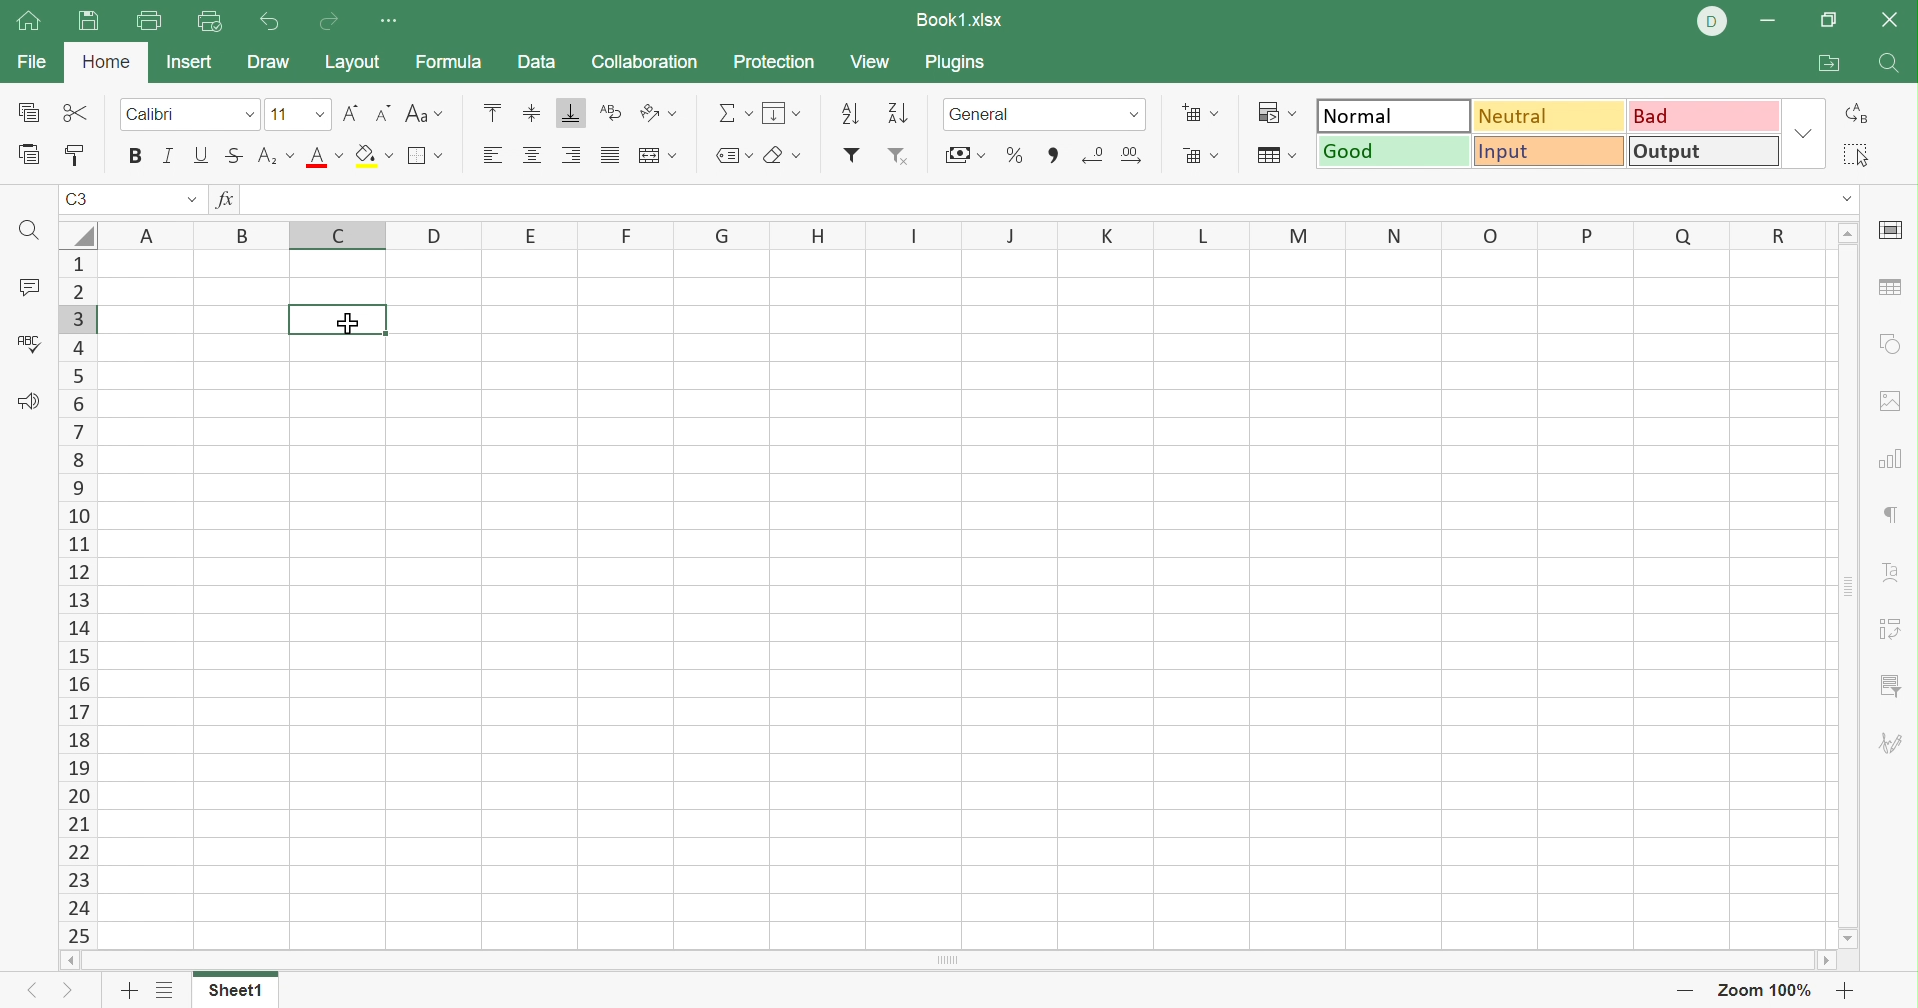  I want to click on Align Center, so click(533, 157).